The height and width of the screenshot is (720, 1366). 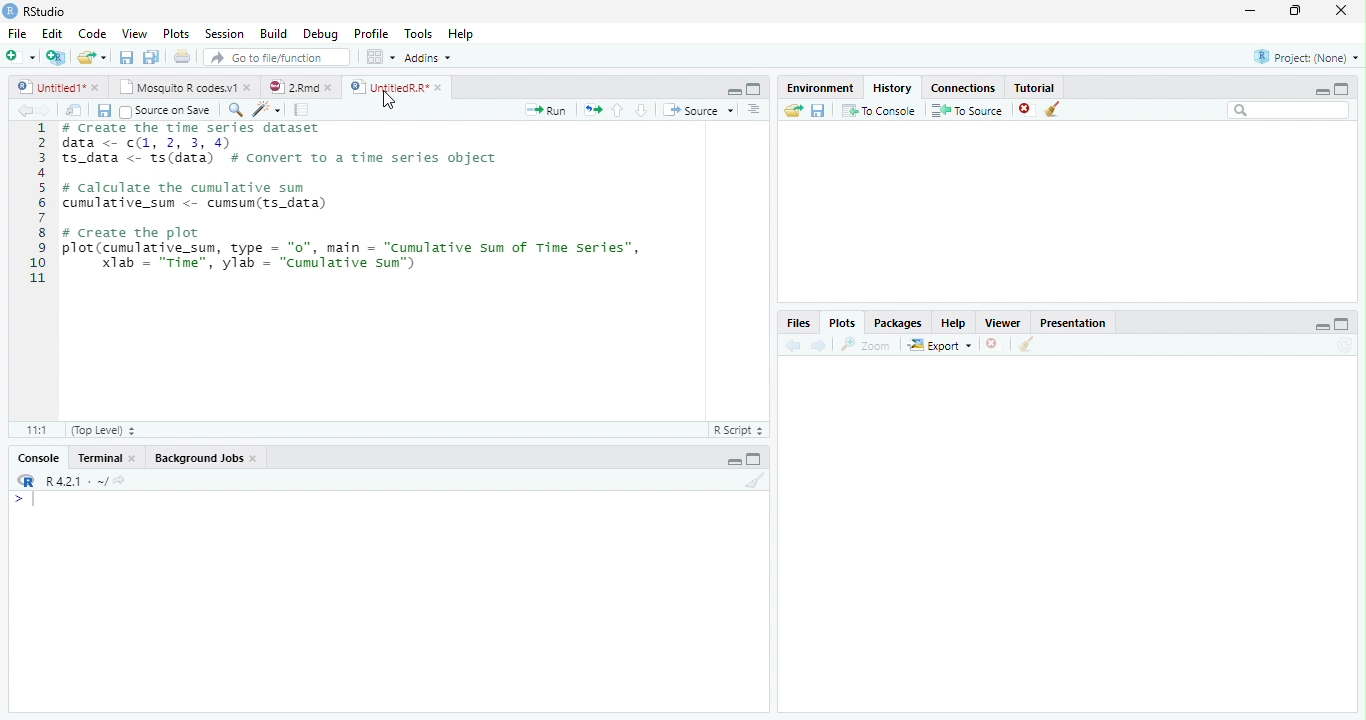 What do you see at coordinates (462, 36) in the screenshot?
I see `Help` at bounding box center [462, 36].